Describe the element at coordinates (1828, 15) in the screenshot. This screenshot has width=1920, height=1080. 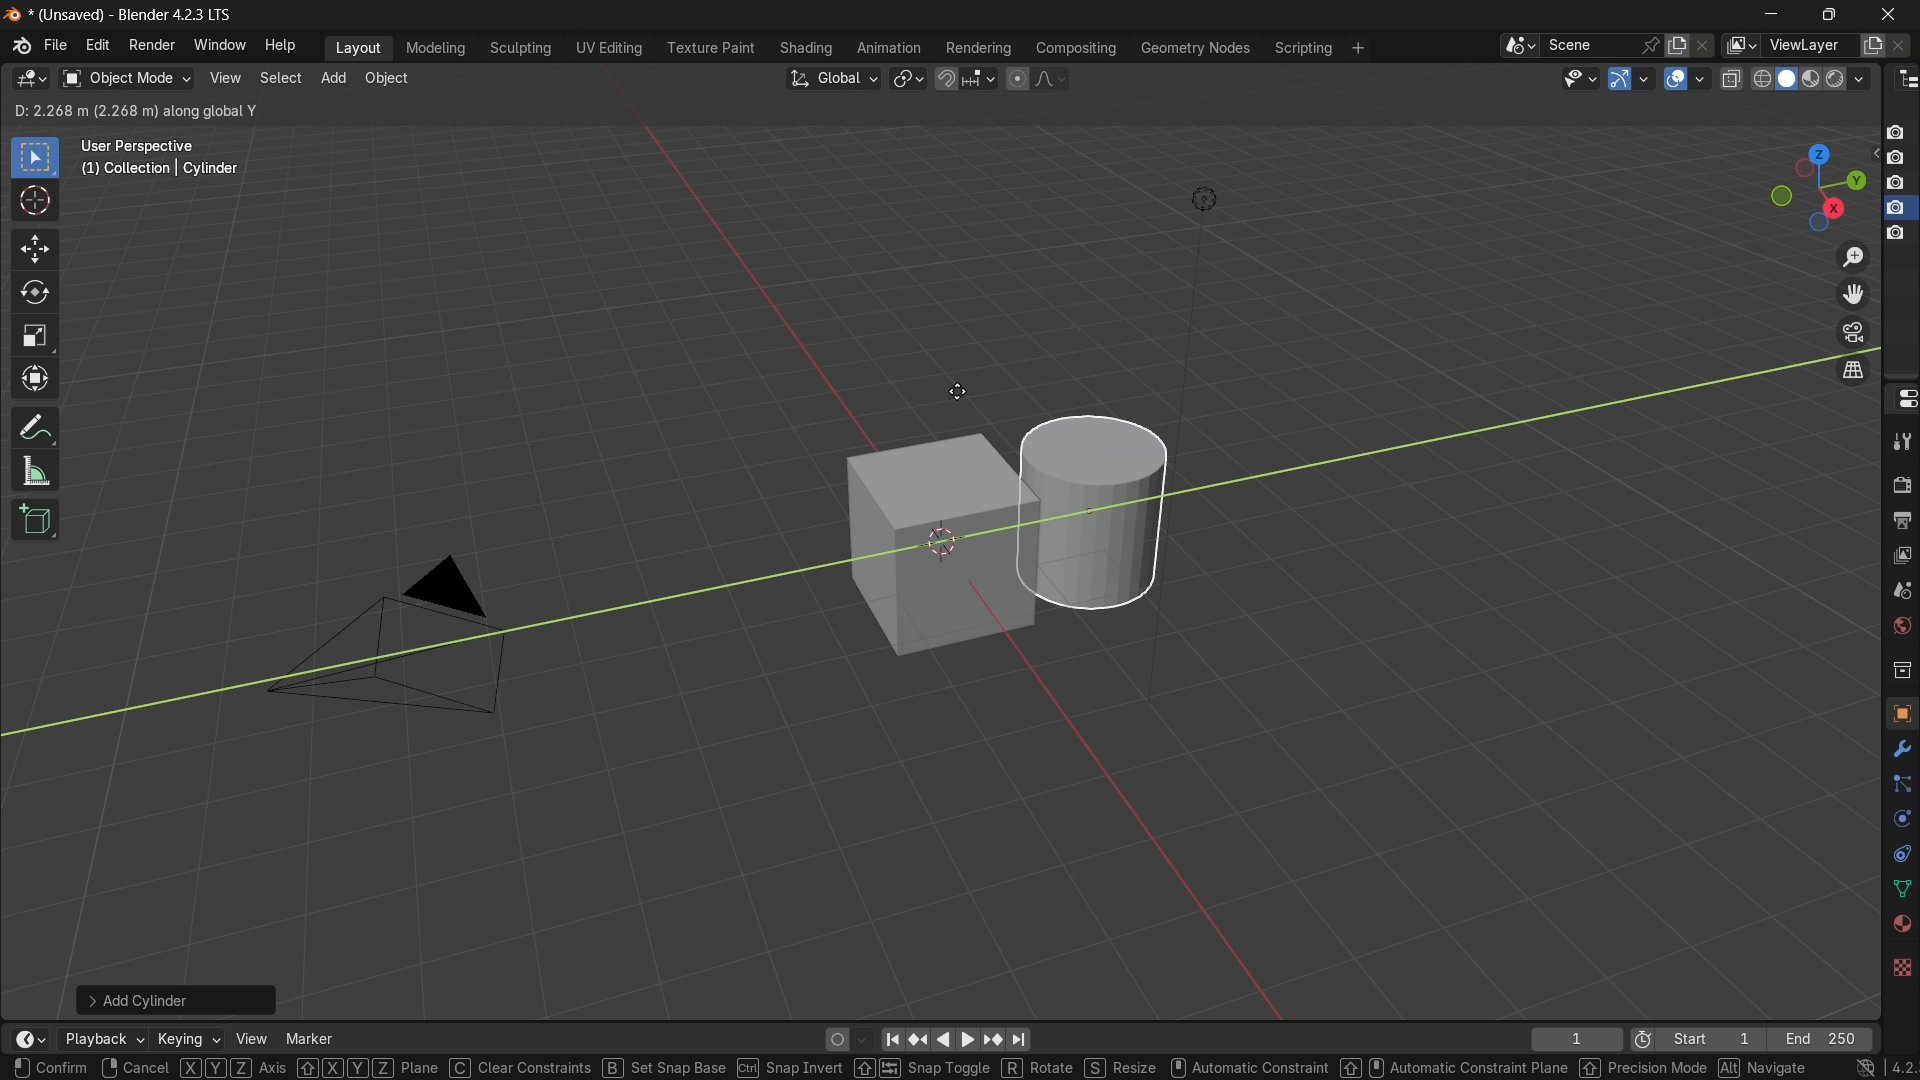
I see `maximize or restore` at that location.